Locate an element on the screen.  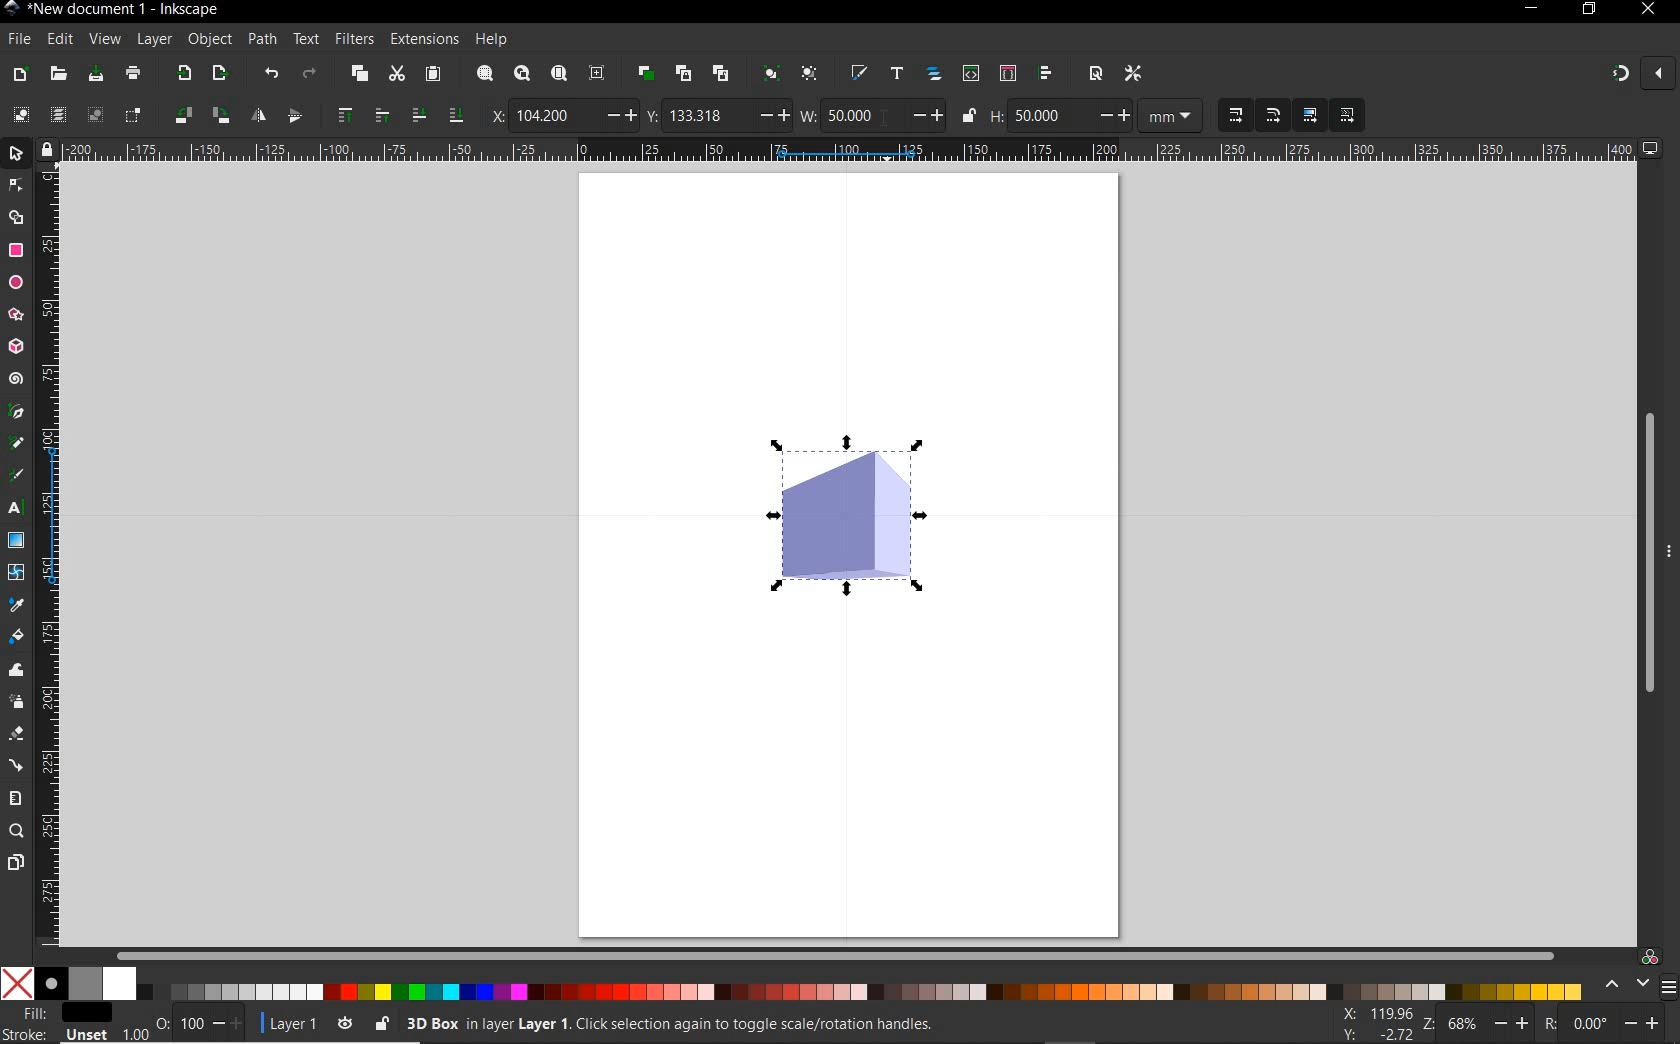
open preferences is located at coordinates (1138, 75).